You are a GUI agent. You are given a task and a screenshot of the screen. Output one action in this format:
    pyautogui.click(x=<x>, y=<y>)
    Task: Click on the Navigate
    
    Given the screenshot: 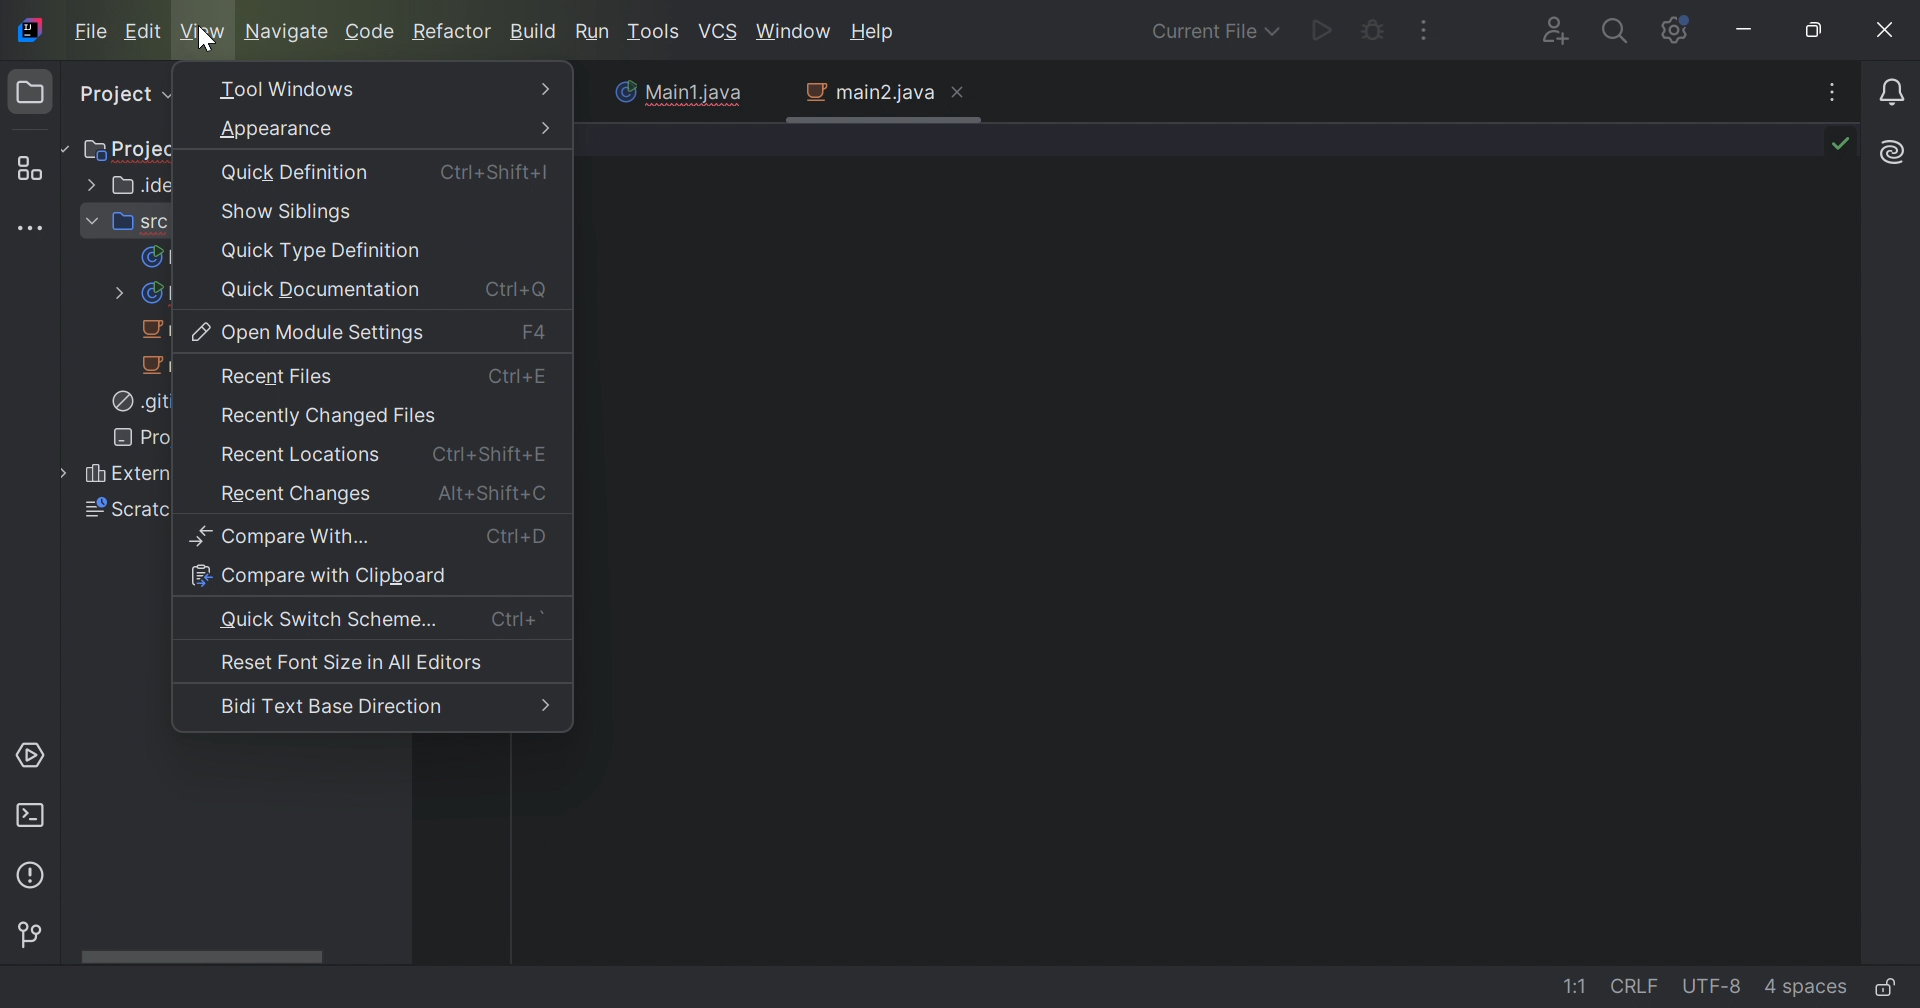 What is the action you would take?
    pyautogui.click(x=286, y=31)
    